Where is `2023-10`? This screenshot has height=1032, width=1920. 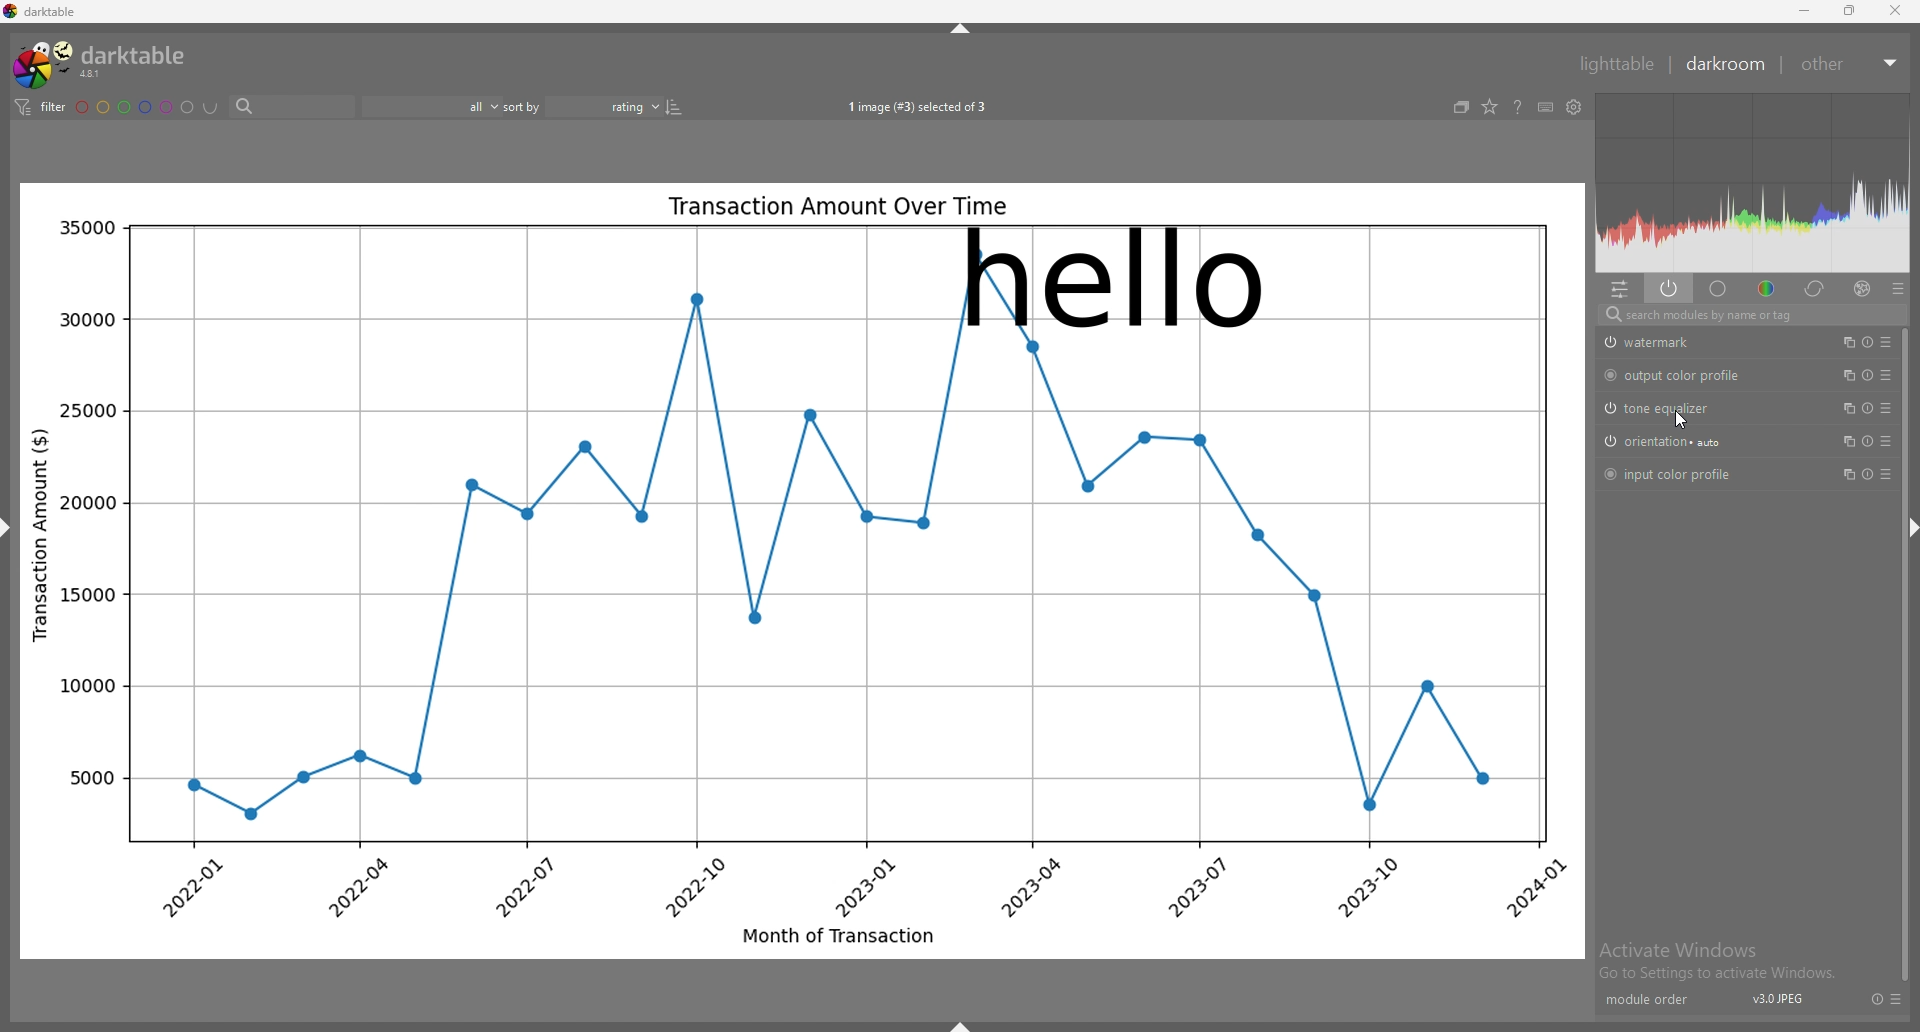
2023-10 is located at coordinates (1377, 888).